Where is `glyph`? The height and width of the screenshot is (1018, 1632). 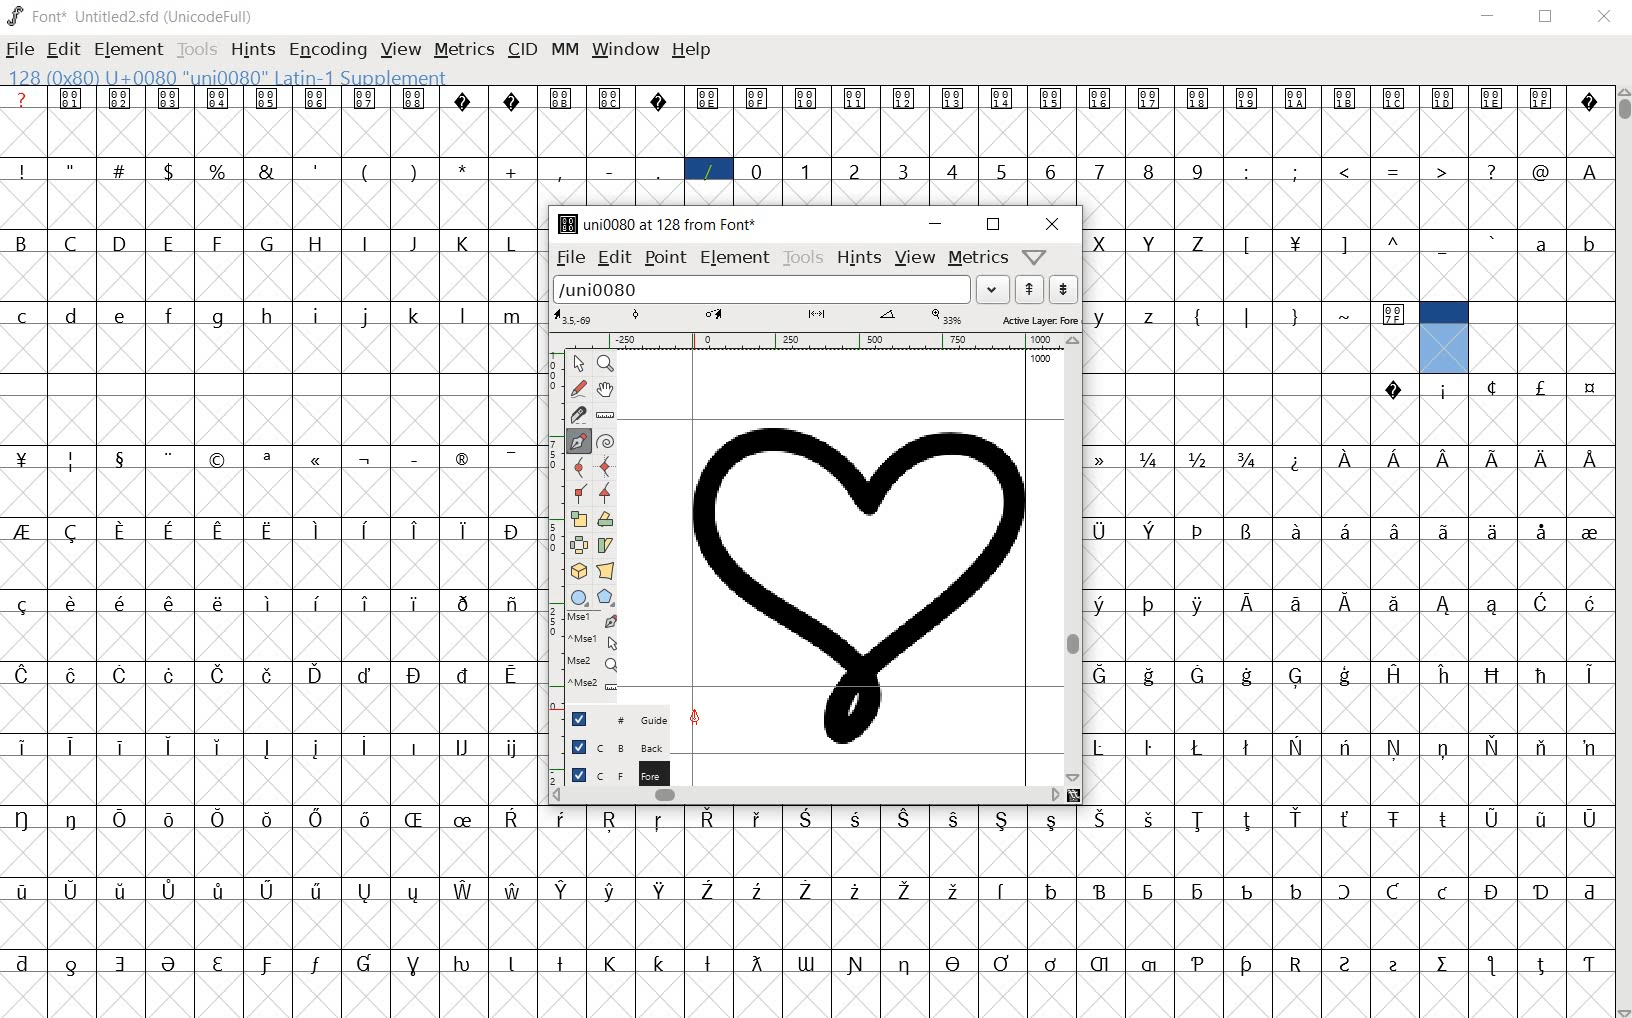
glyph is located at coordinates (22, 531).